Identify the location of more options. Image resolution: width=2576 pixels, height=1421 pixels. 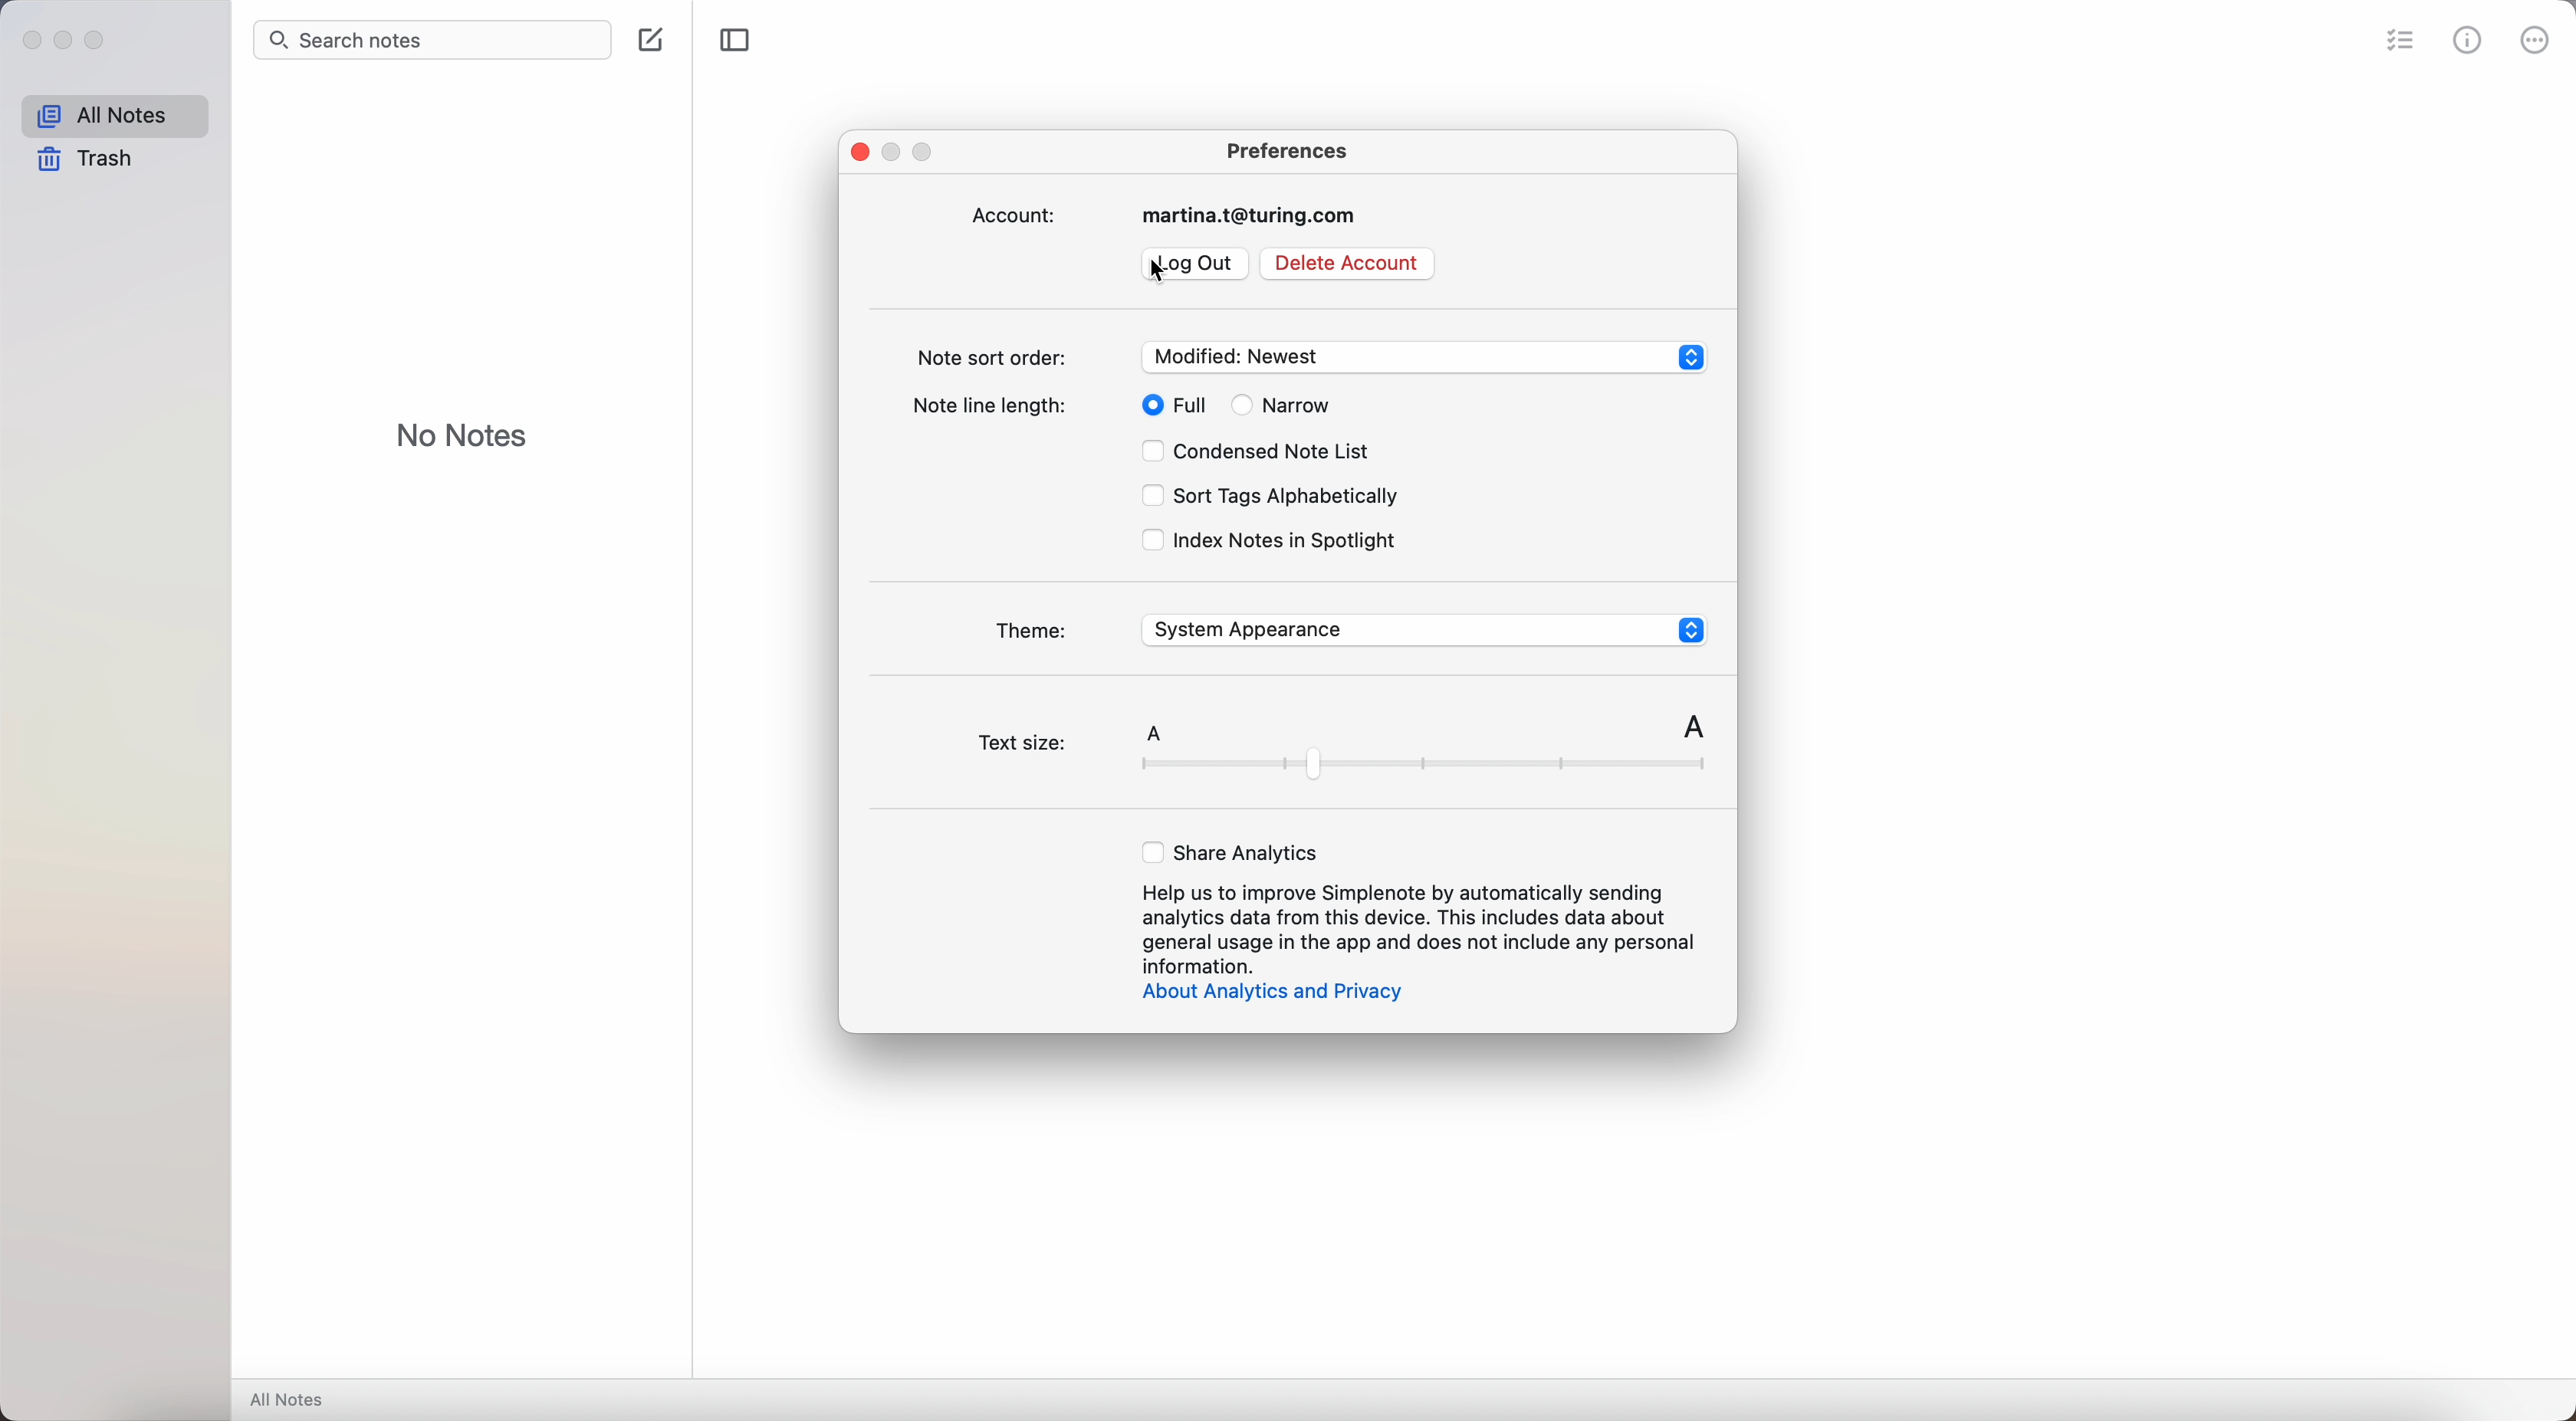
(2534, 39).